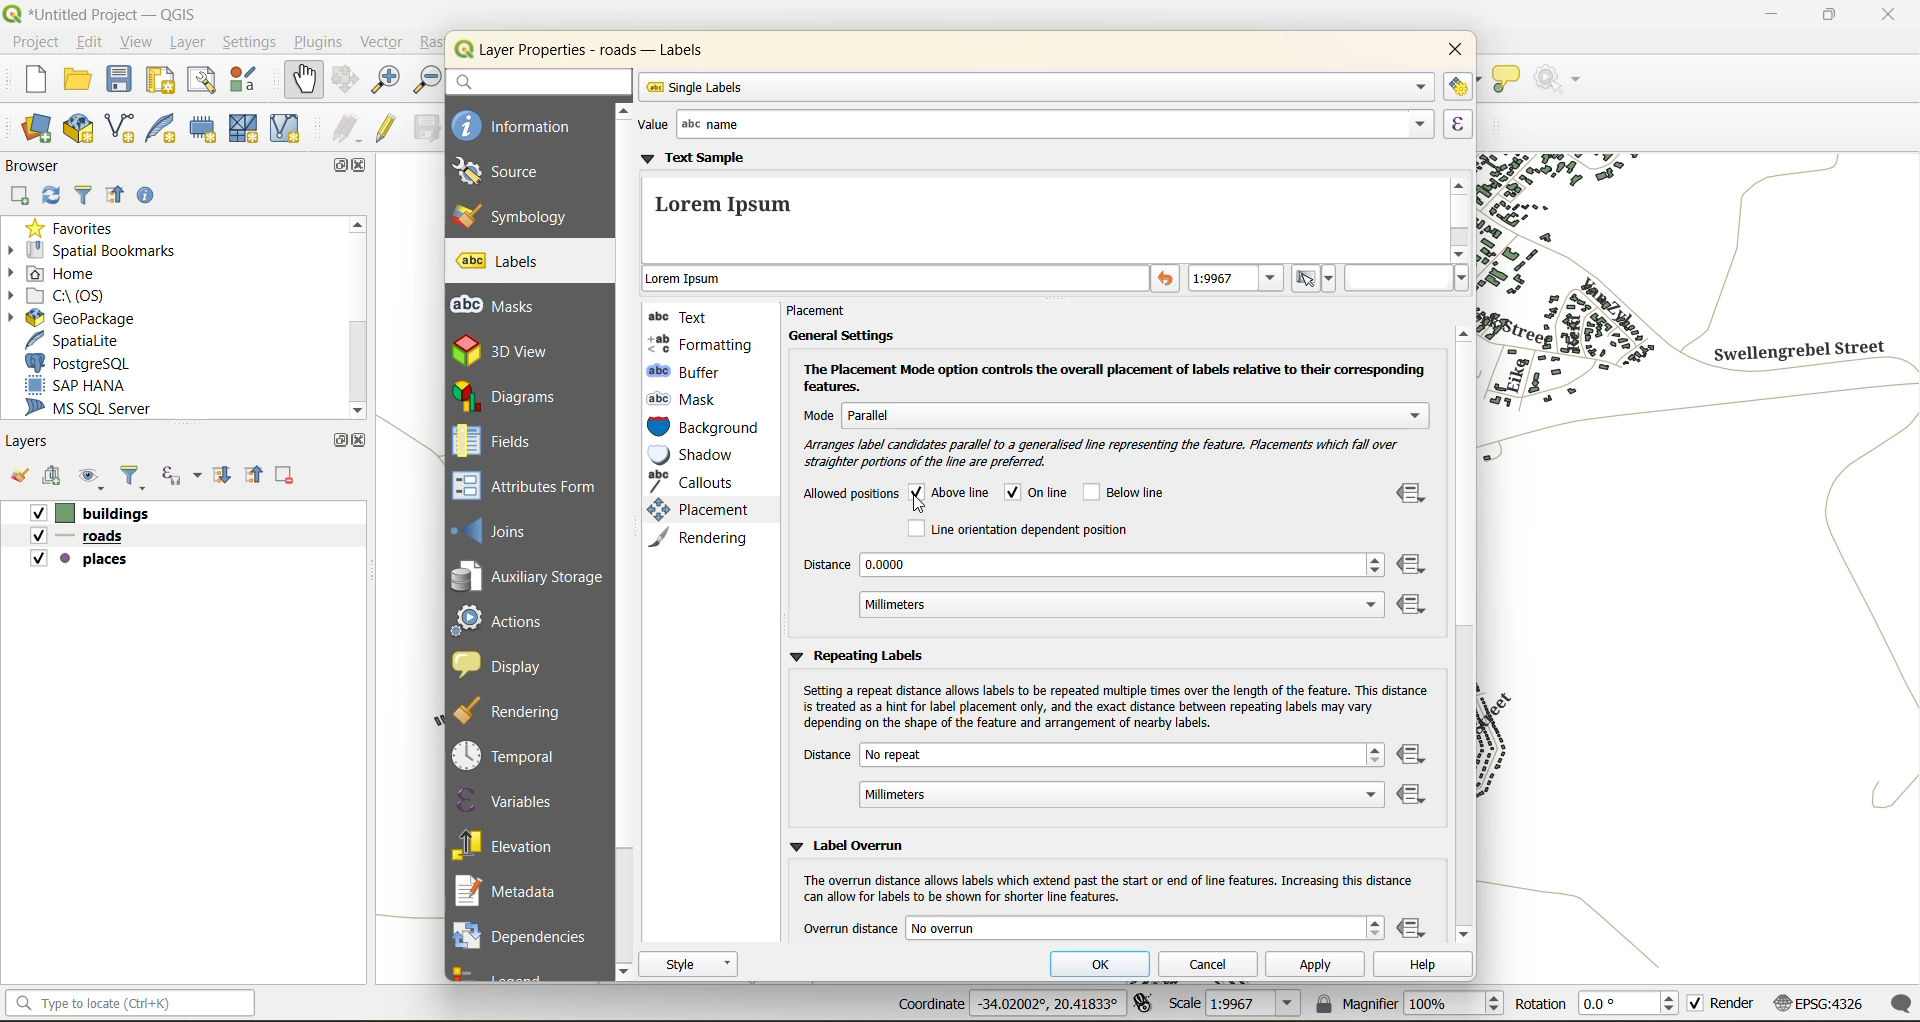 The height and width of the screenshot is (1022, 1920). I want to click on edits, so click(348, 128).